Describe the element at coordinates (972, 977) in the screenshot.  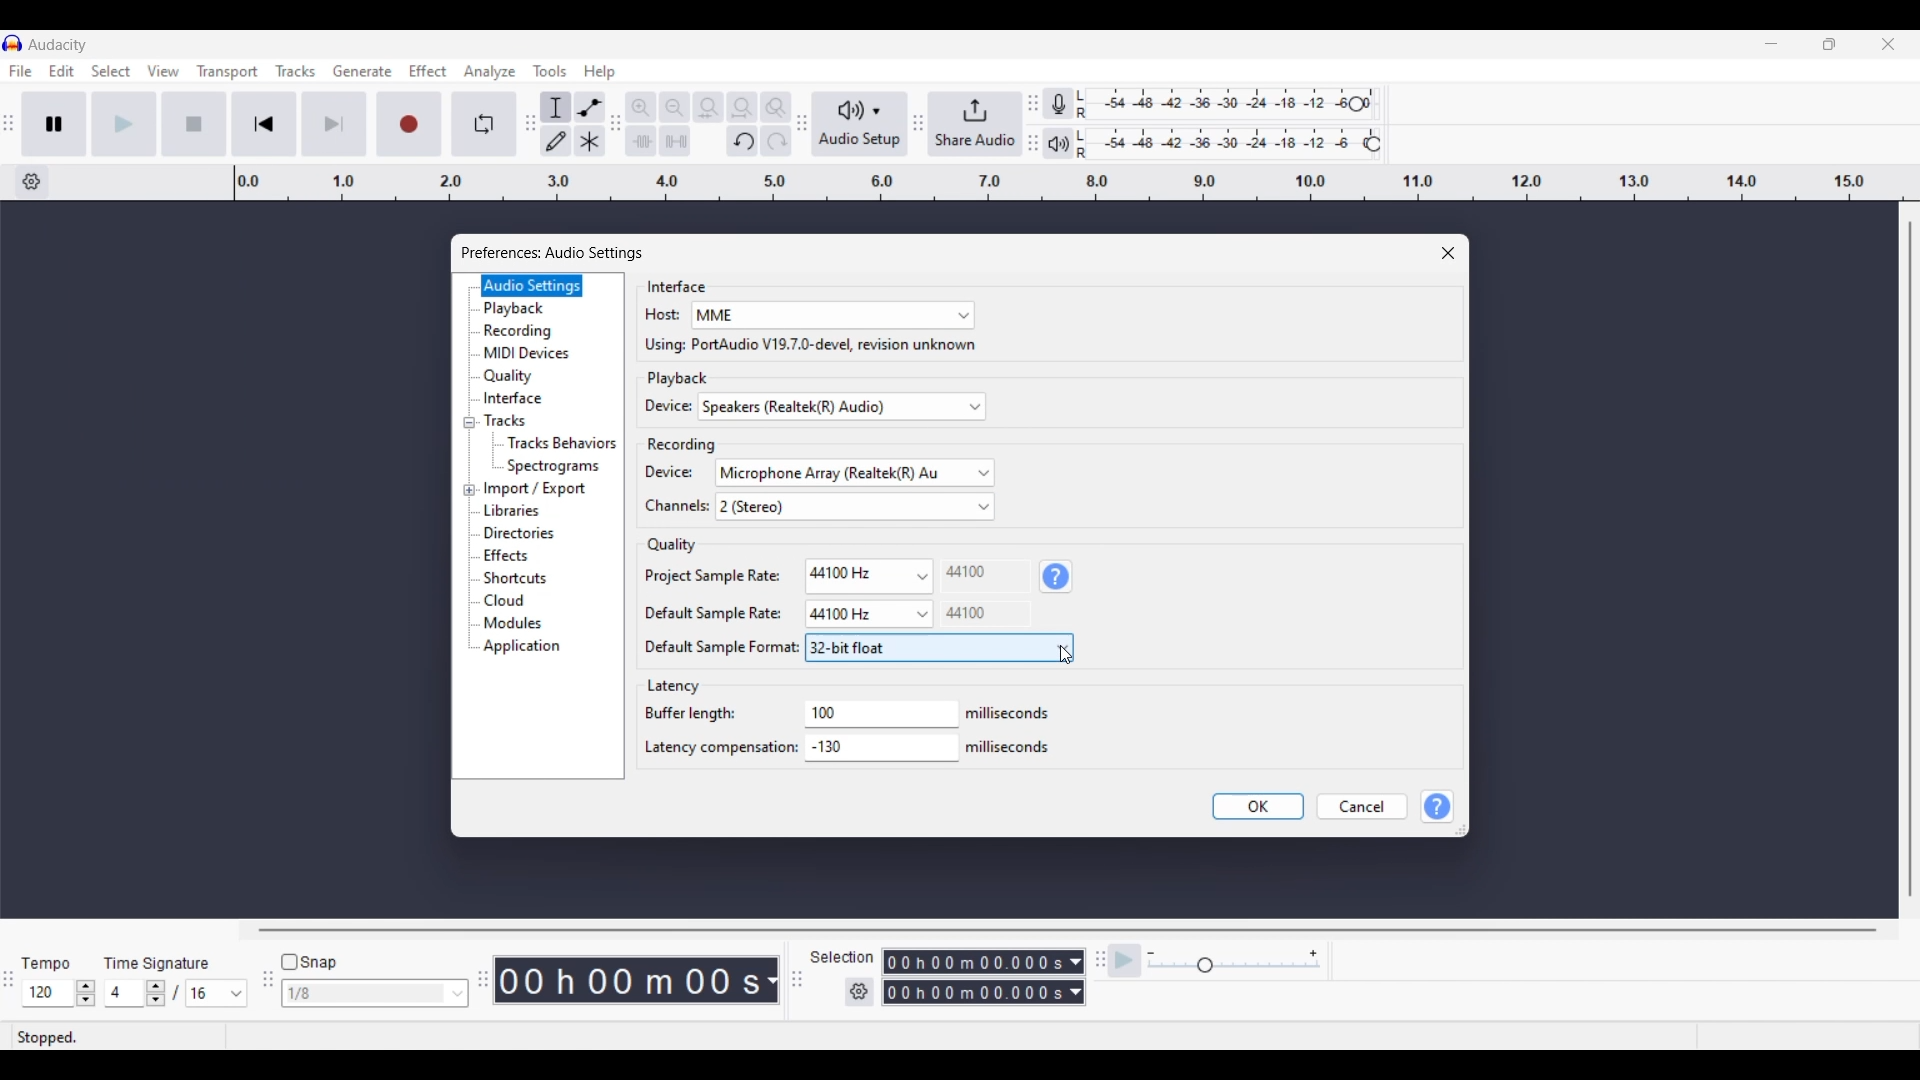
I see `Recording duration` at that location.